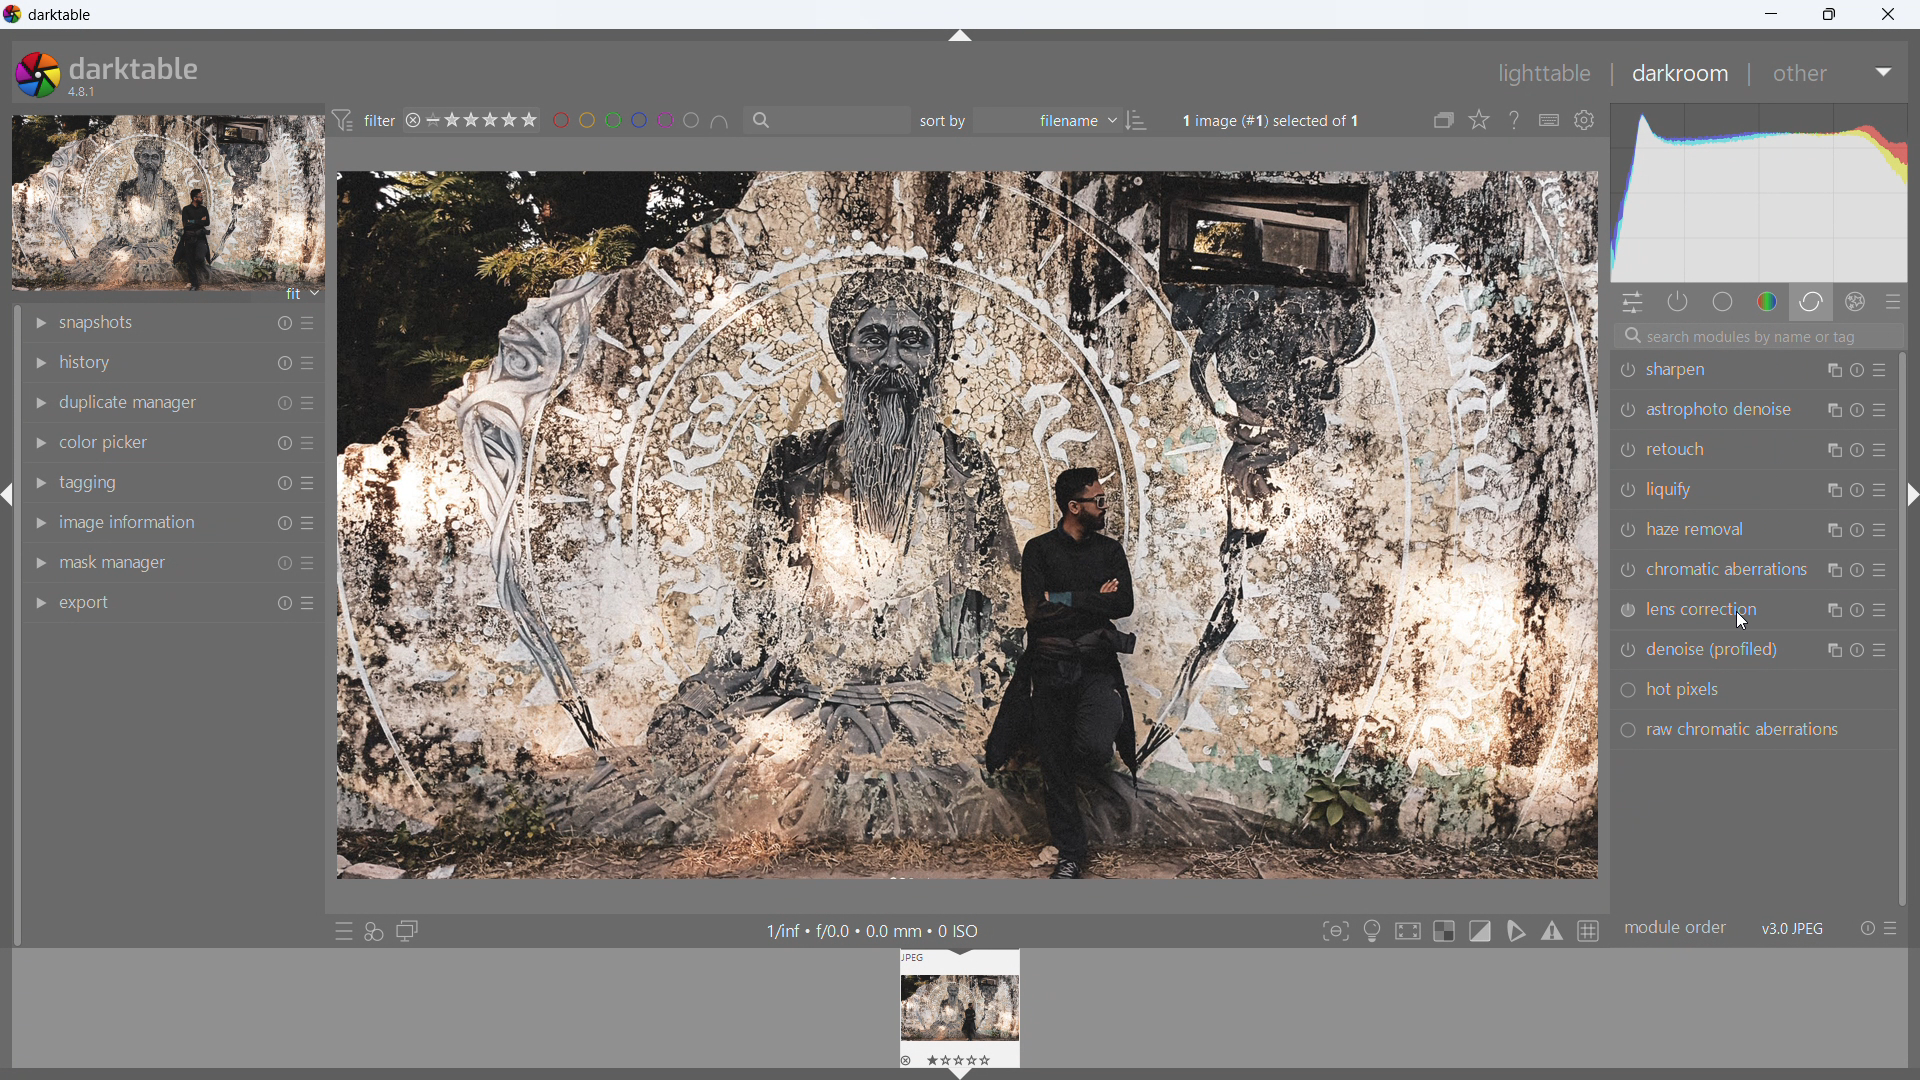 The image size is (1920, 1080). What do you see at coordinates (87, 362) in the screenshot?
I see `history` at bounding box center [87, 362].